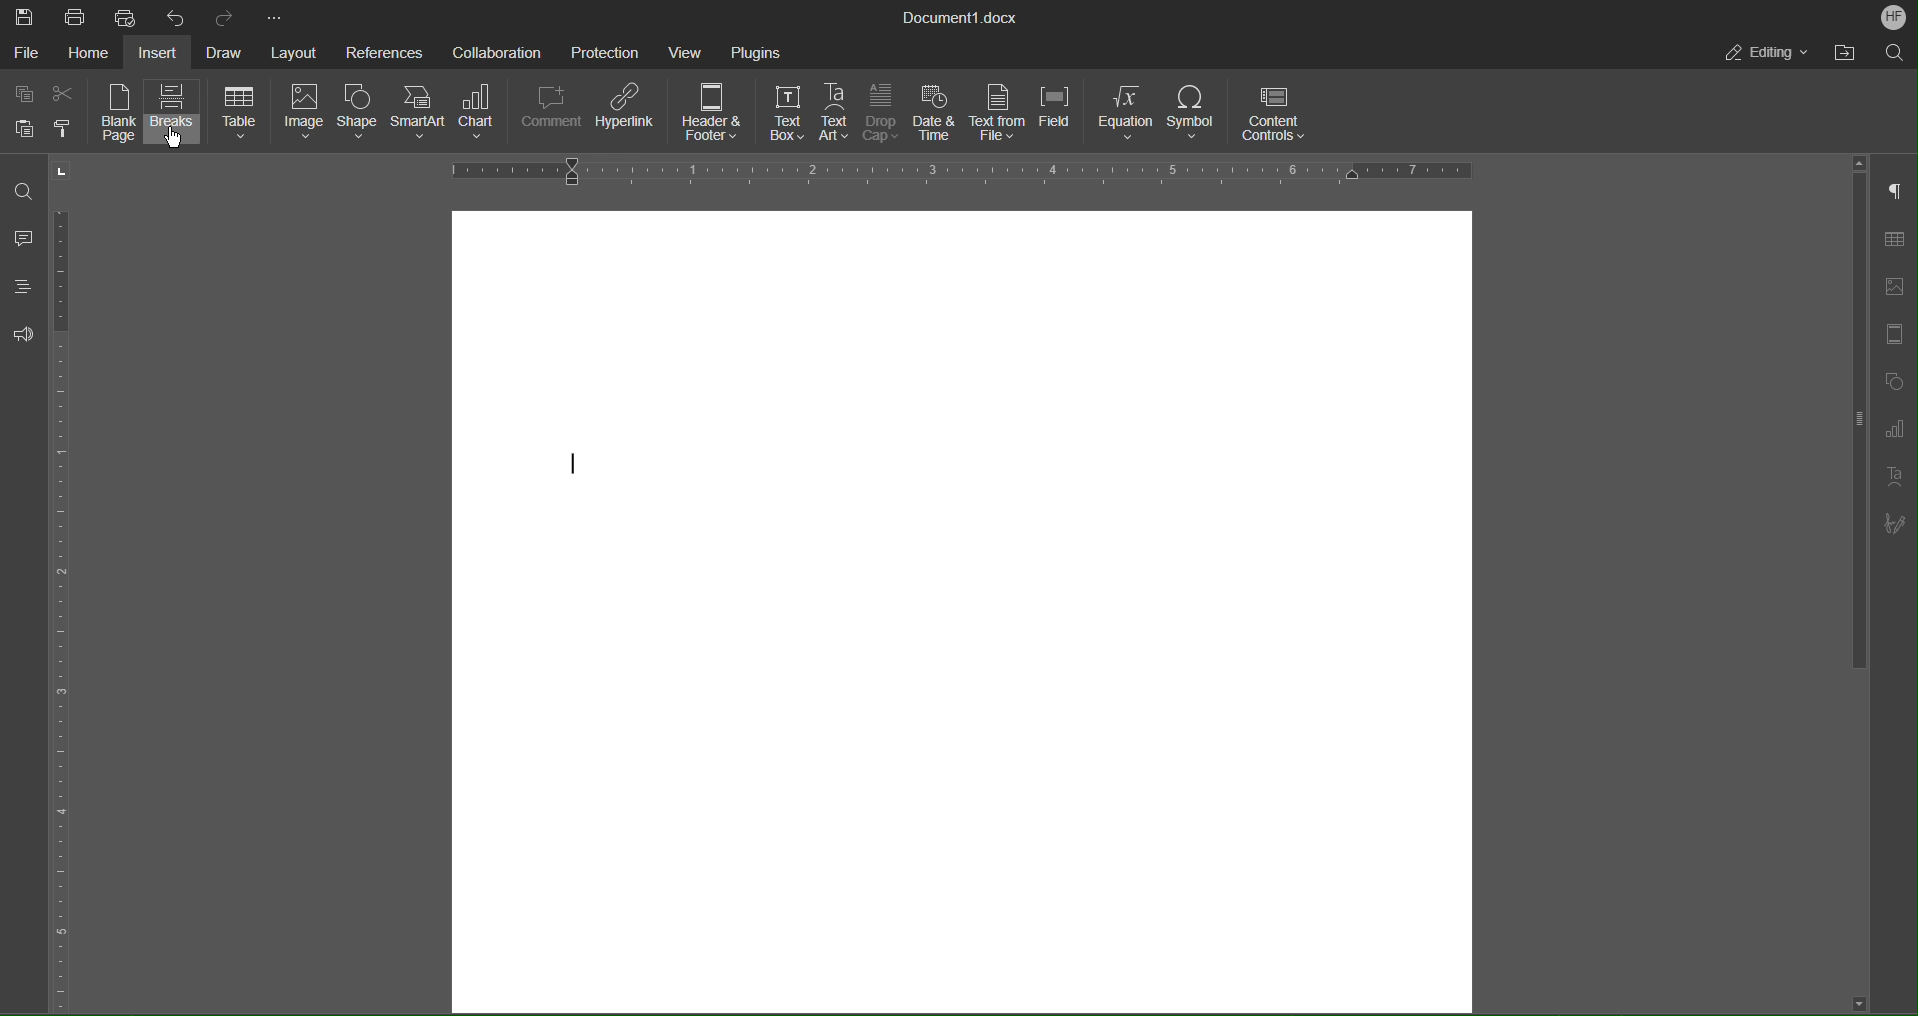 This screenshot has width=1918, height=1016. I want to click on Vertical Color, so click(59, 613).